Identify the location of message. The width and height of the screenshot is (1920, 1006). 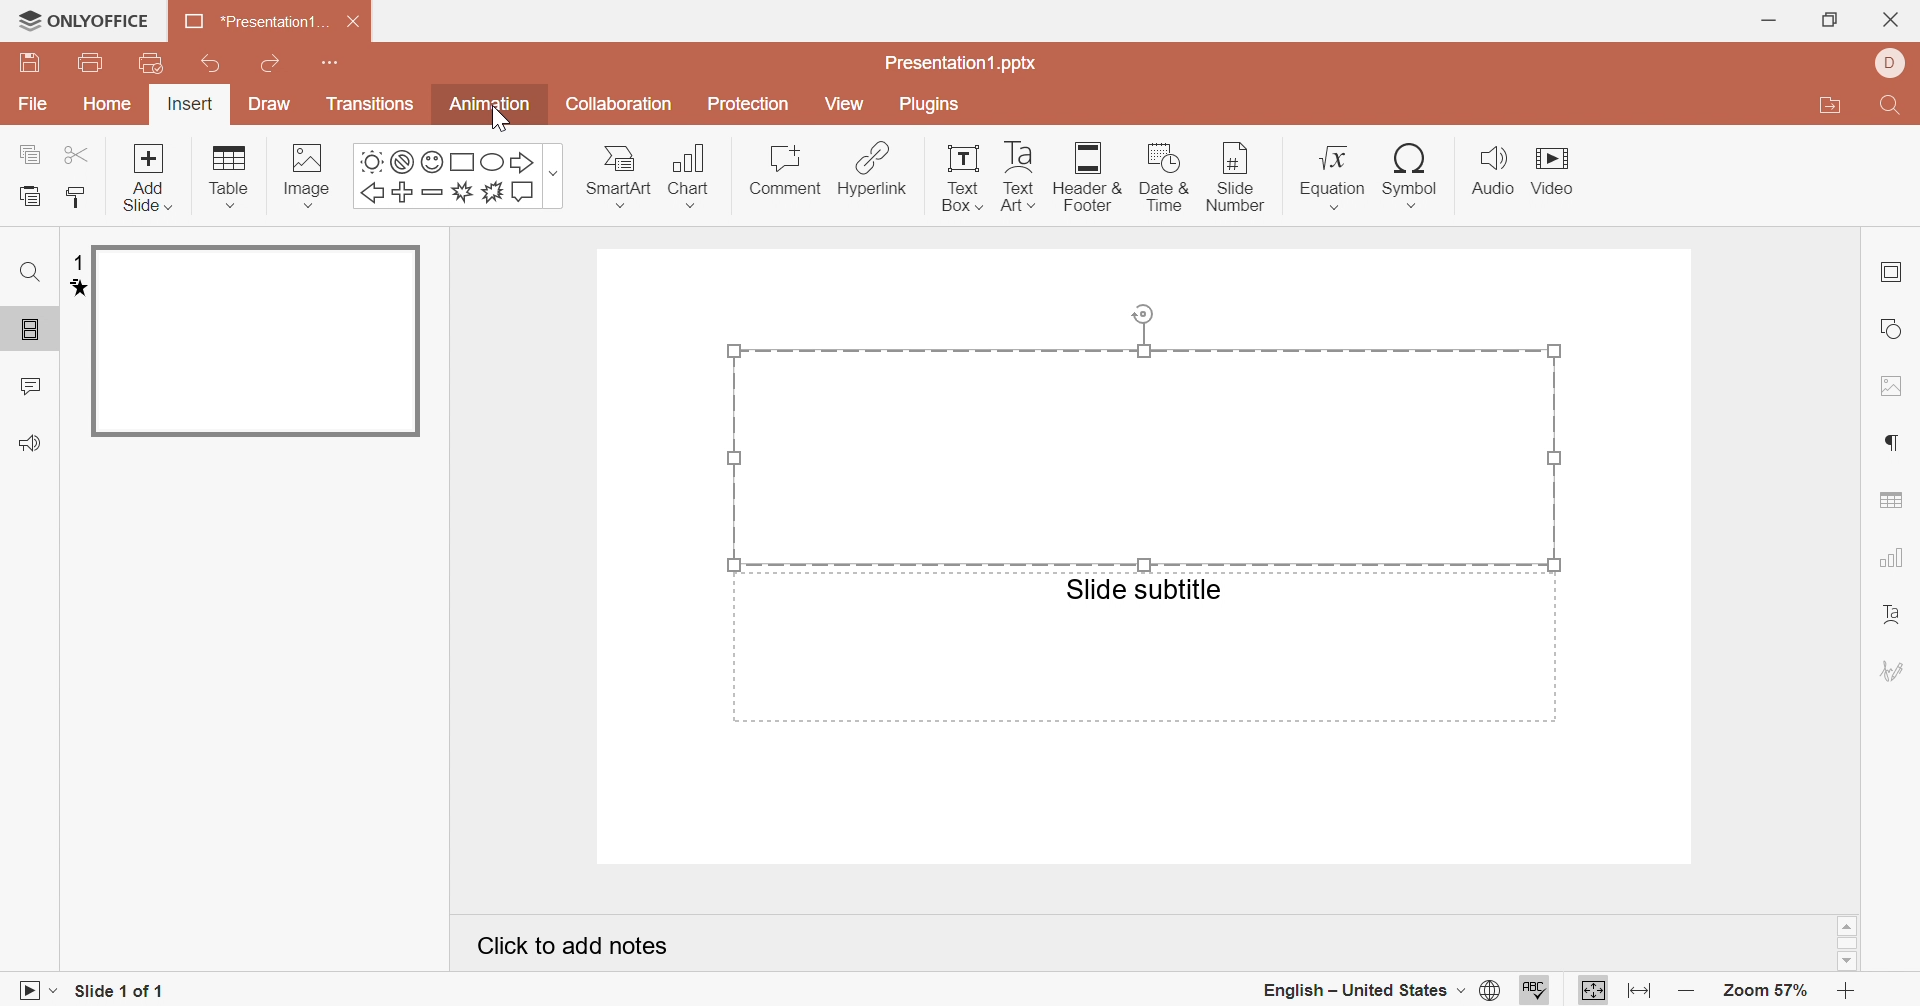
(527, 194).